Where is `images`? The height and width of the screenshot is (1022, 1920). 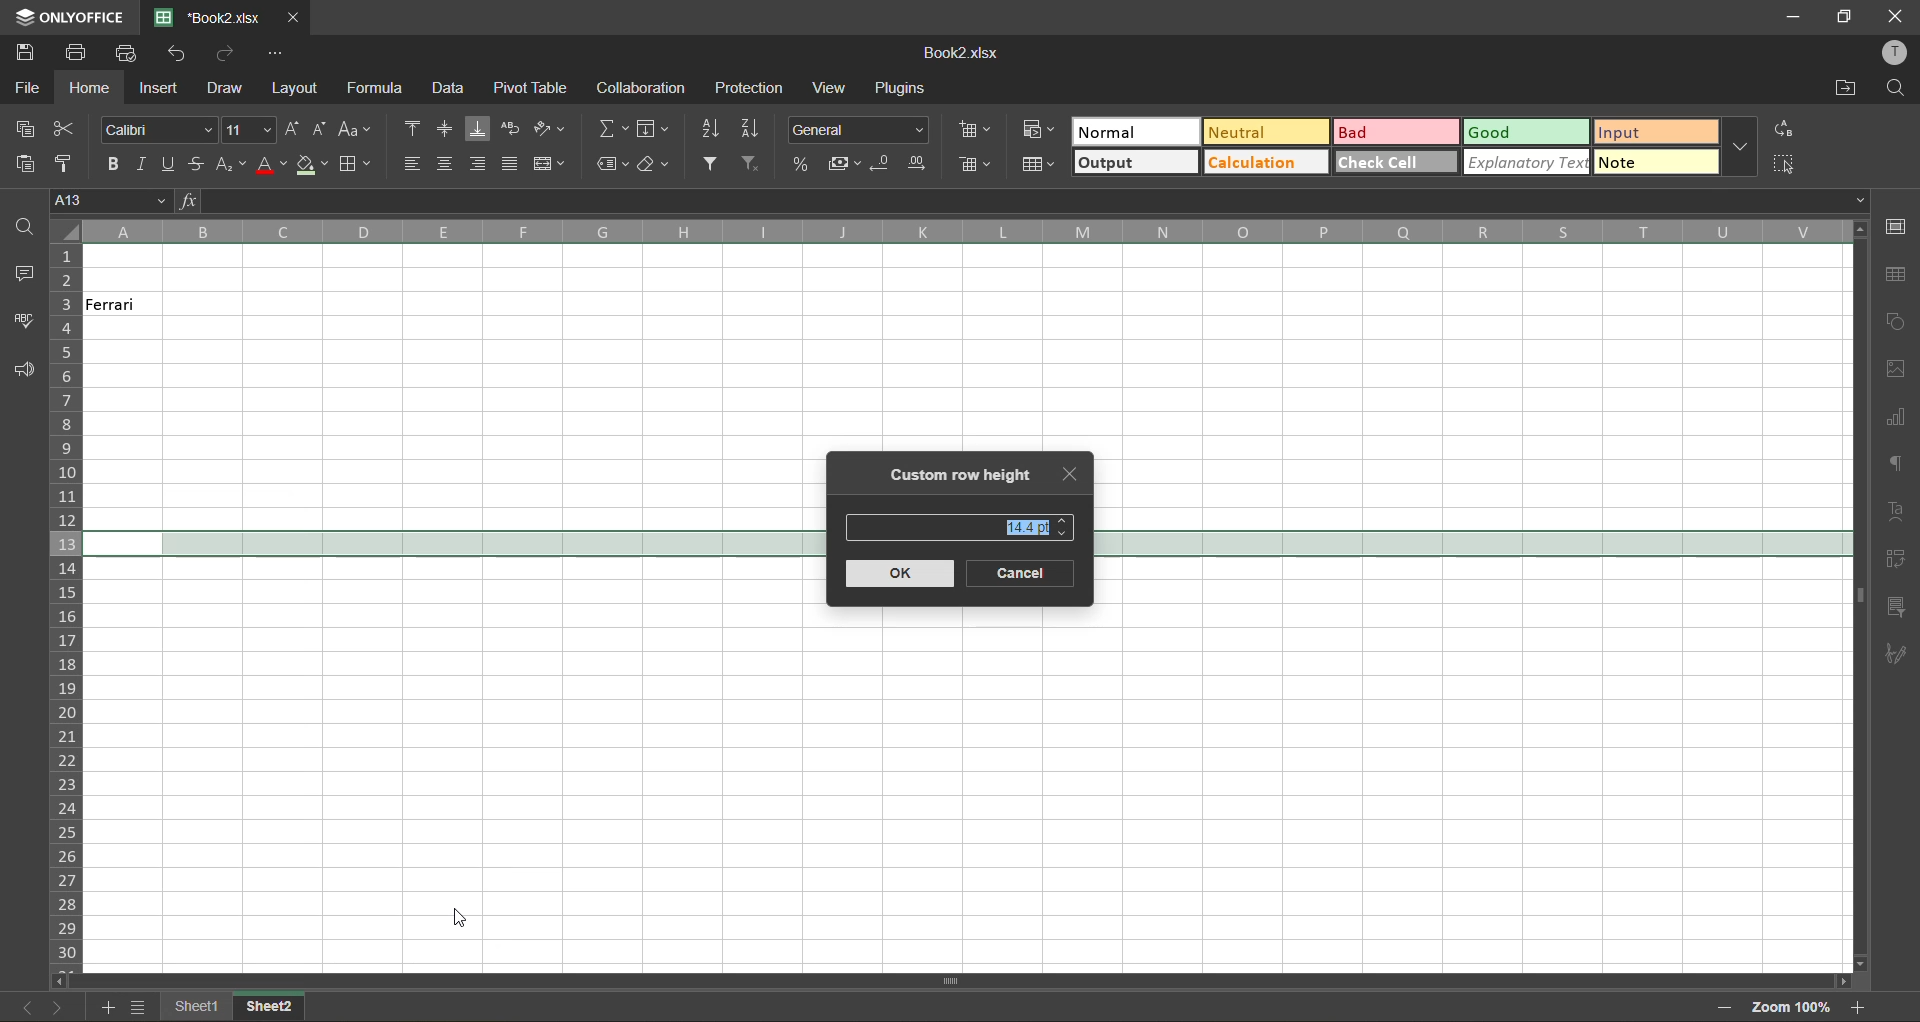
images is located at coordinates (1897, 373).